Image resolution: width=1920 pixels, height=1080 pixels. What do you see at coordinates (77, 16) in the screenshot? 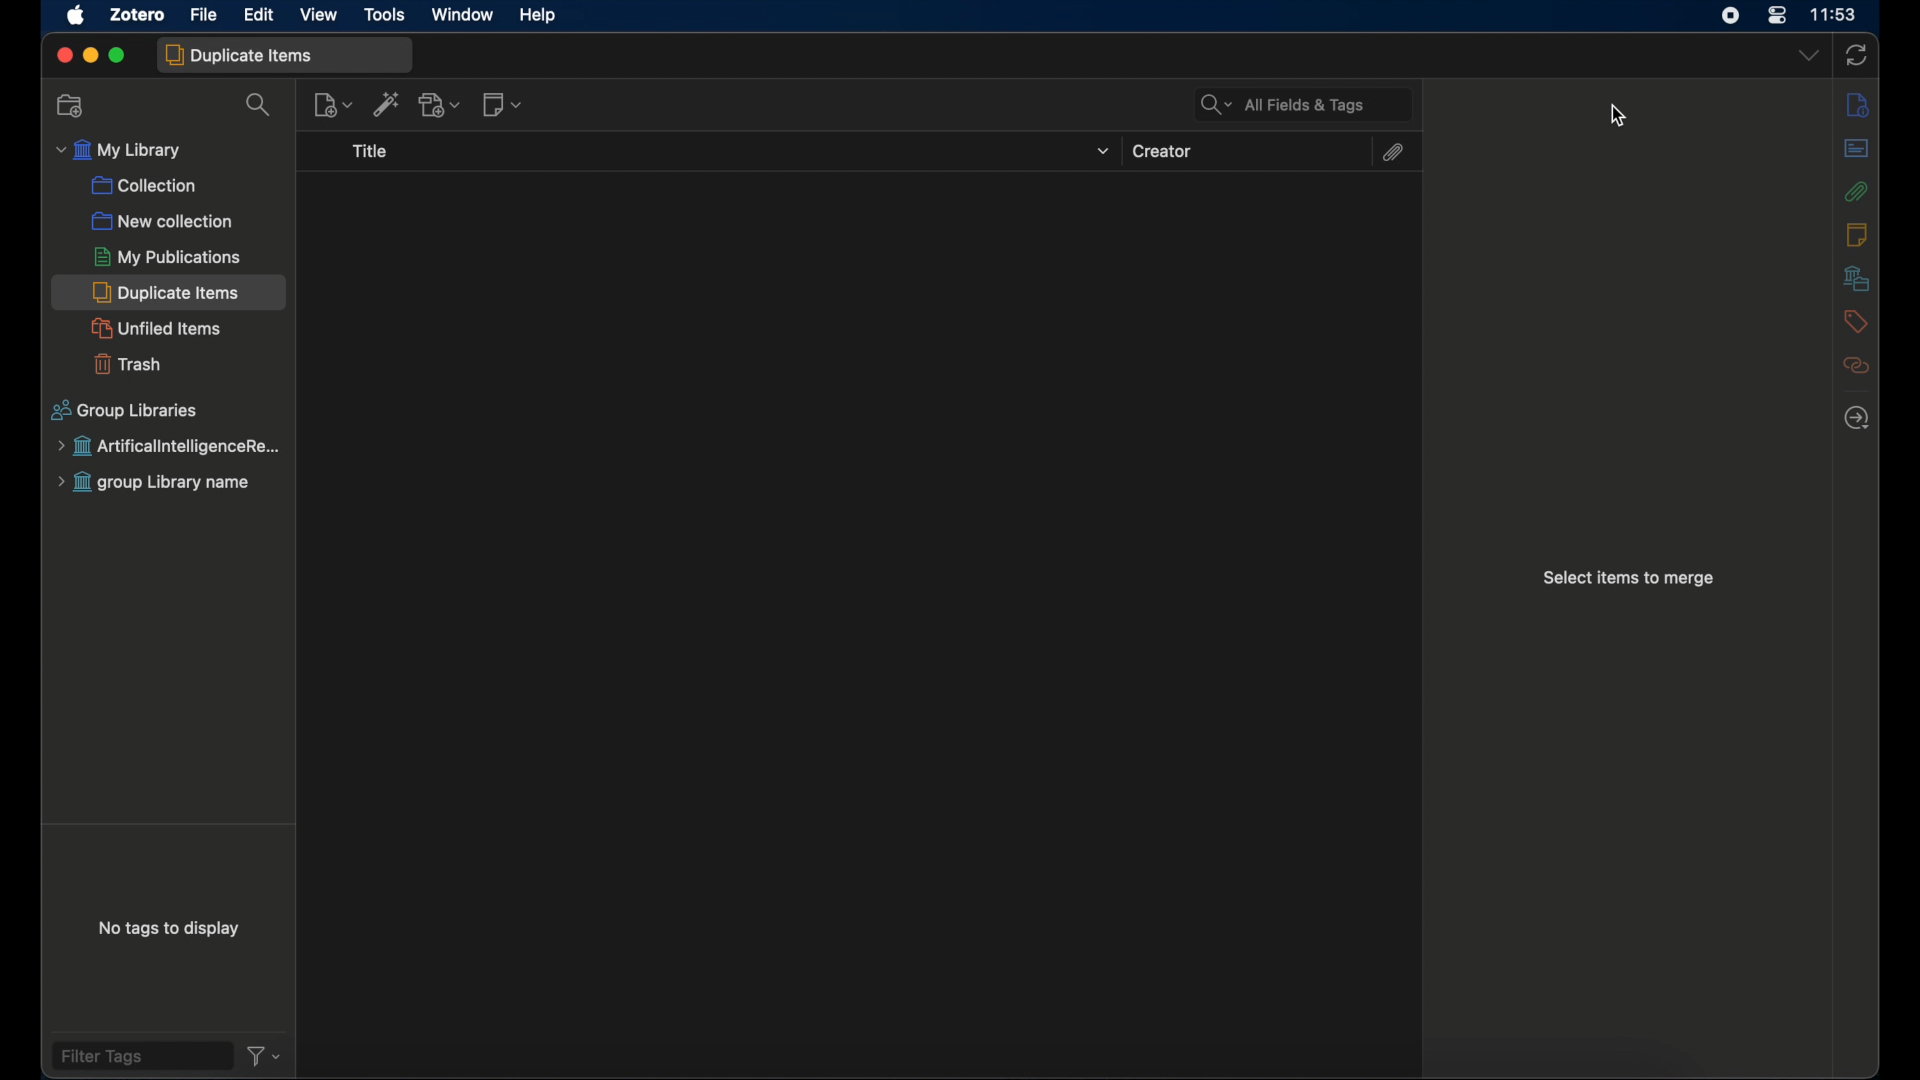
I see `apple icon` at bounding box center [77, 16].